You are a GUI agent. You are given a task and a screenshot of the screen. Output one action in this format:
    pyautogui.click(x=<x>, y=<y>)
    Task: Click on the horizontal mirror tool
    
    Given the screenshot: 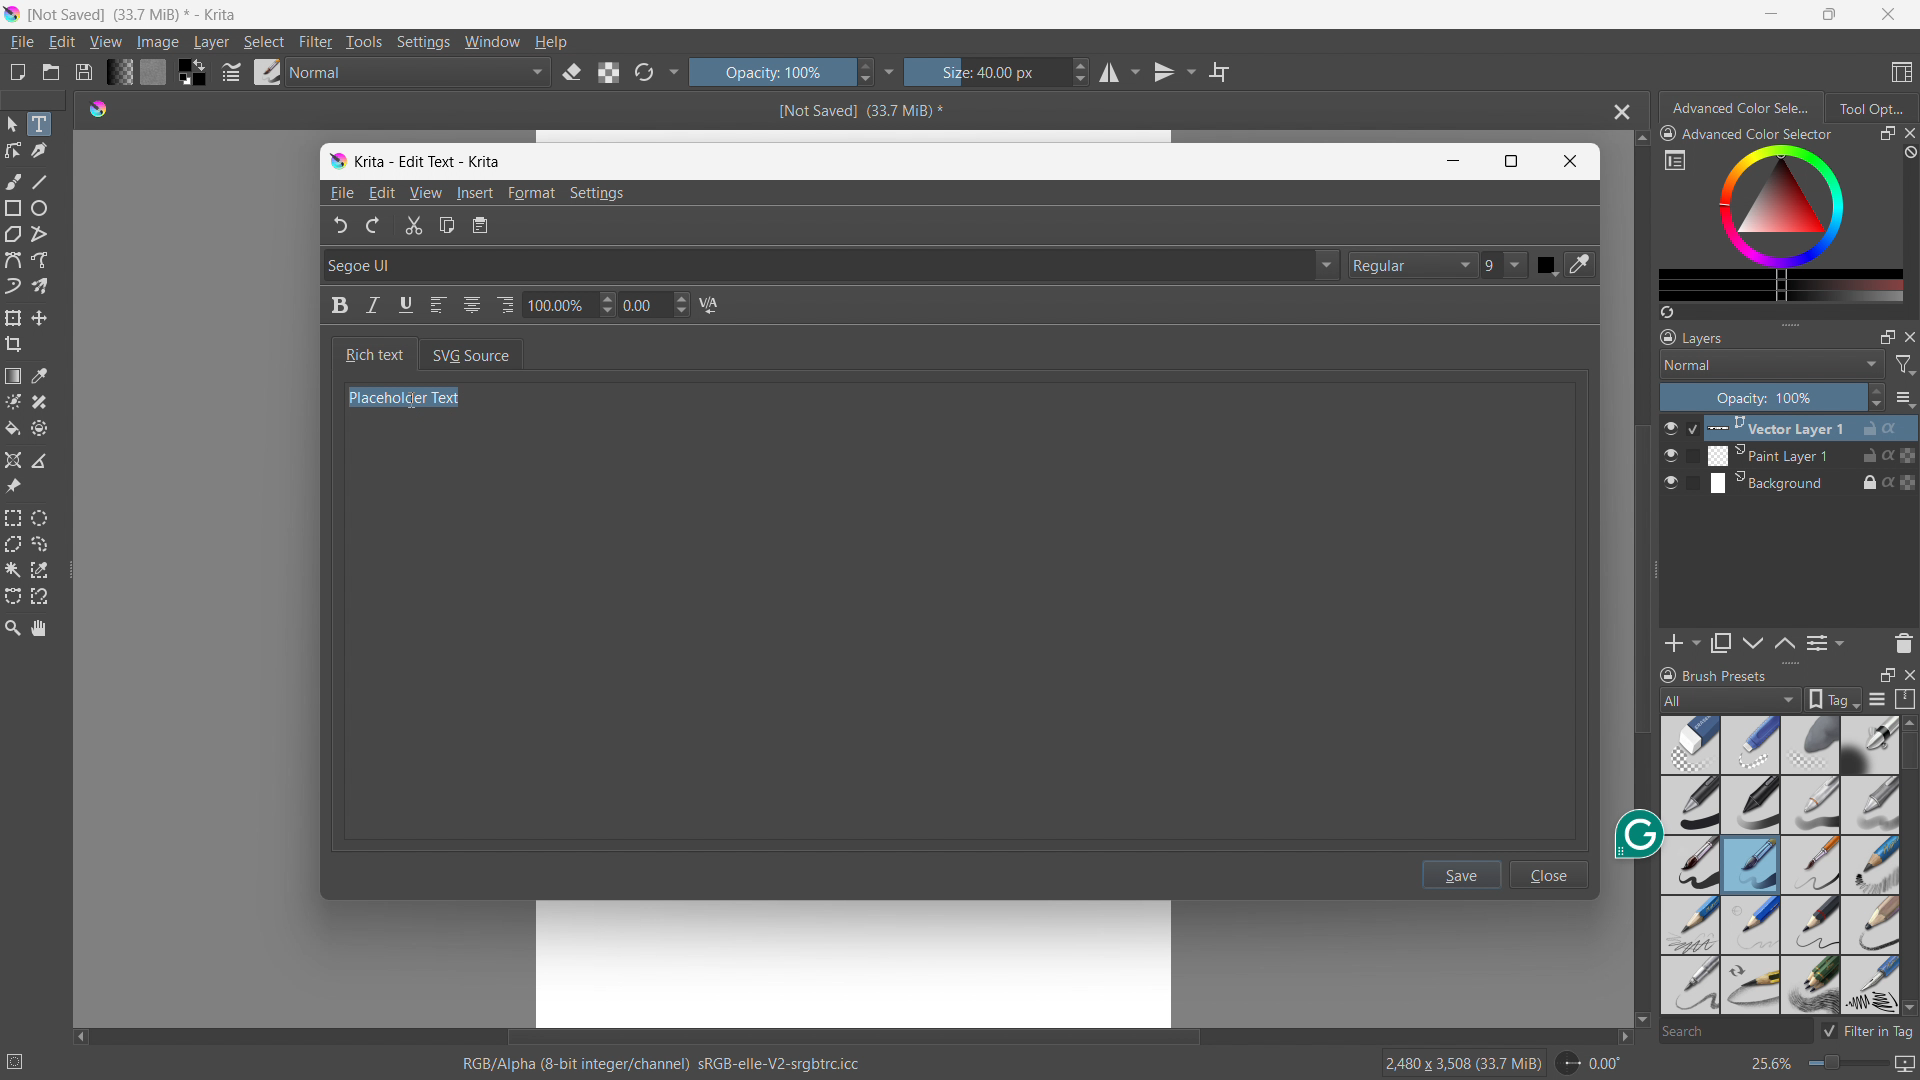 What is the action you would take?
    pyautogui.click(x=1118, y=73)
    